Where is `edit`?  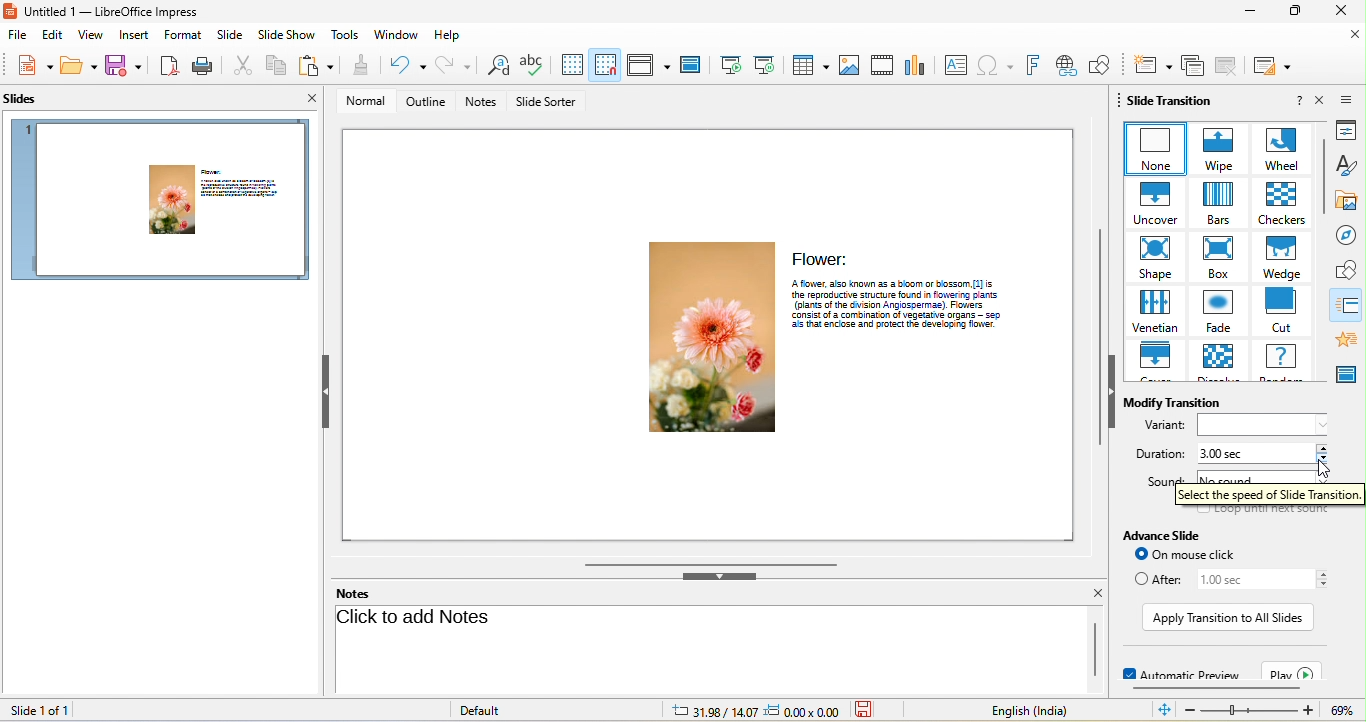 edit is located at coordinates (52, 35).